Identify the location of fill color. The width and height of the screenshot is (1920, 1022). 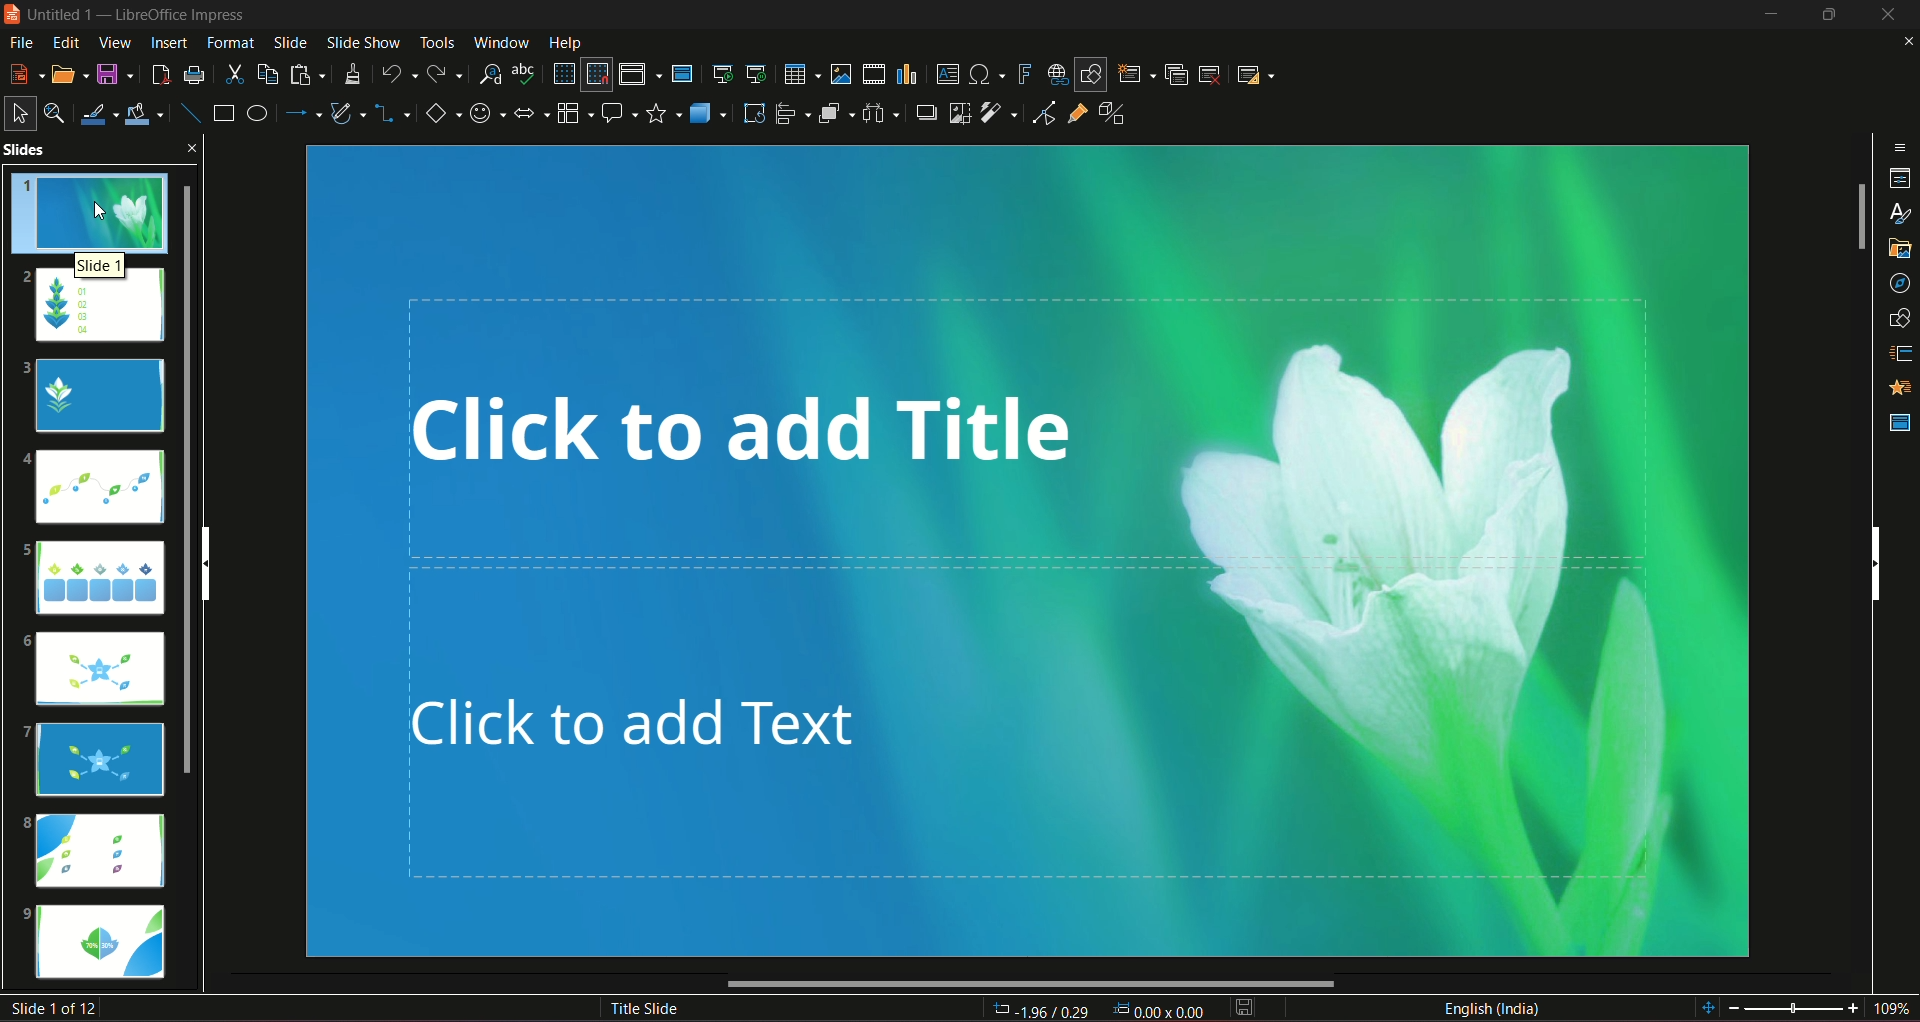
(148, 111).